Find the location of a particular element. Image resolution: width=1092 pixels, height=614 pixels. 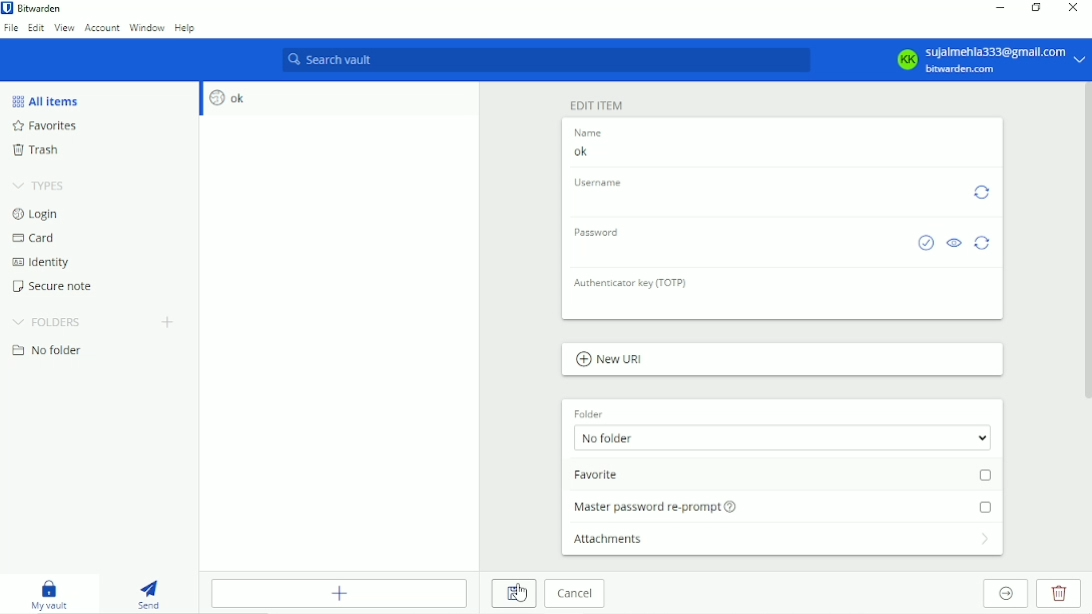

Attachments is located at coordinates (780, 540).